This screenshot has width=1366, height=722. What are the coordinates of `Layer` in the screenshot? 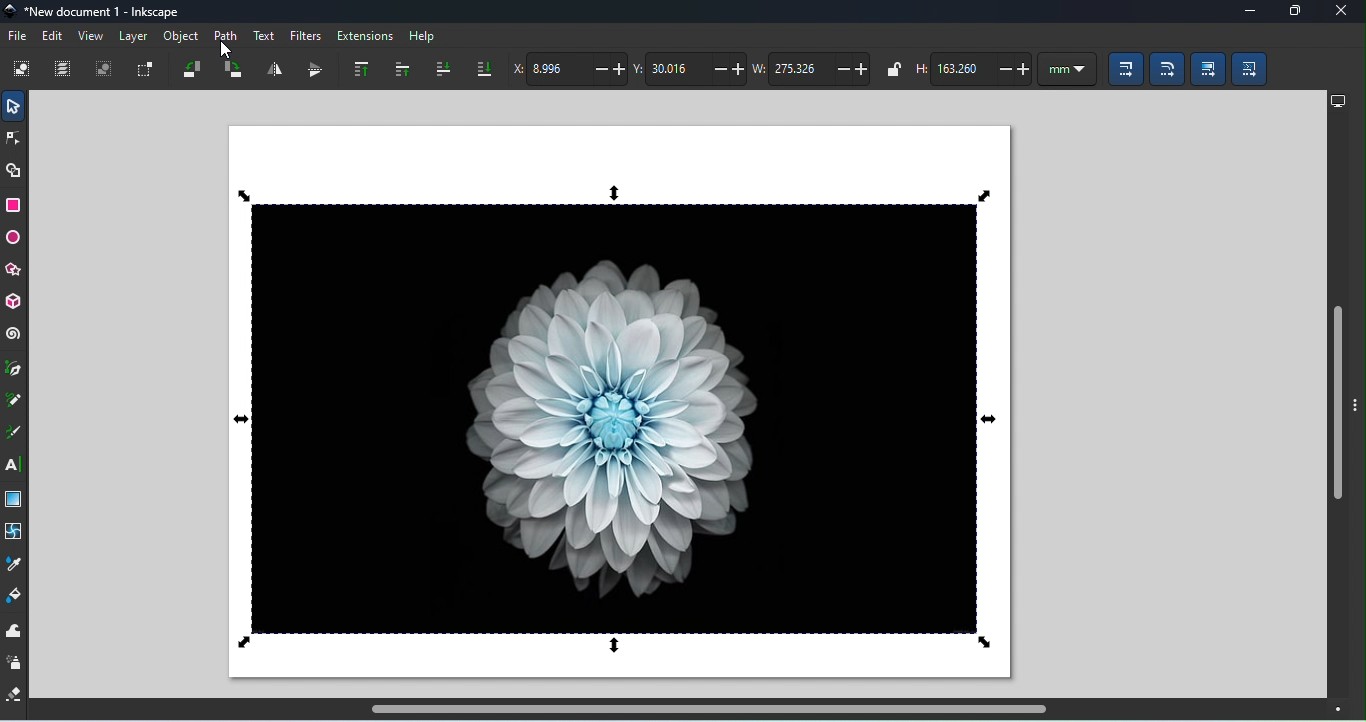 It's located at (137, 39).